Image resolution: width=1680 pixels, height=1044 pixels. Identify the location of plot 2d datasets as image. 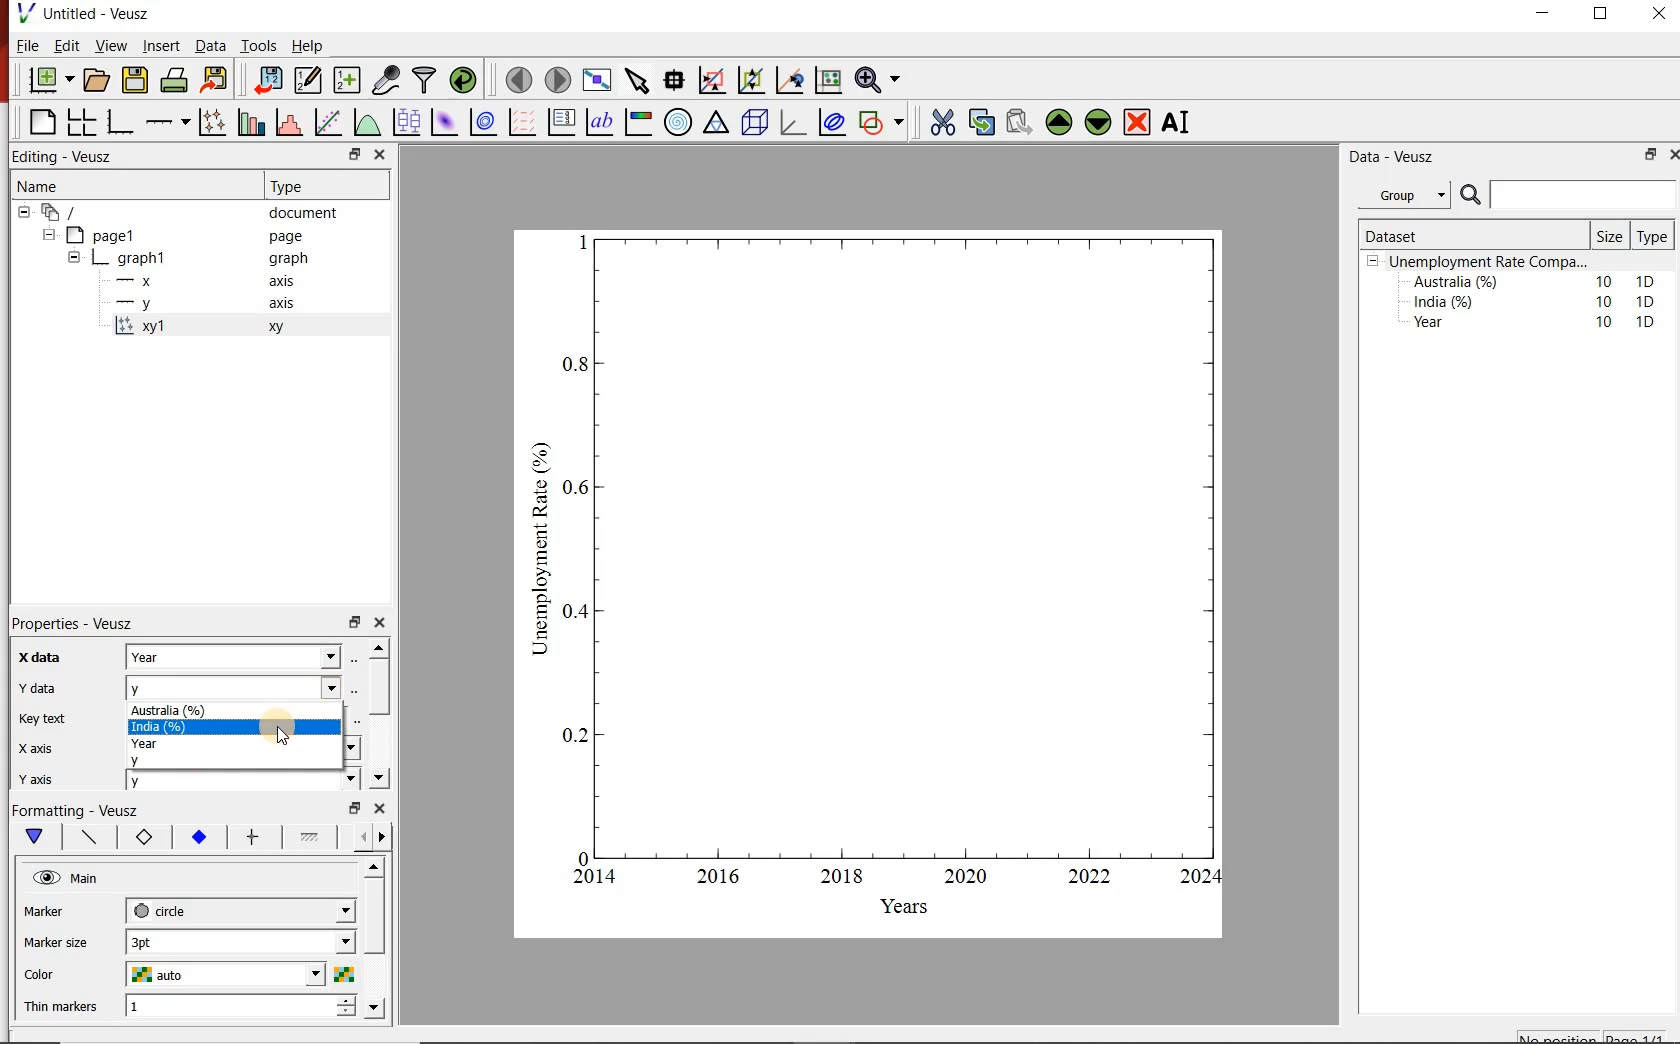
(444, 122).